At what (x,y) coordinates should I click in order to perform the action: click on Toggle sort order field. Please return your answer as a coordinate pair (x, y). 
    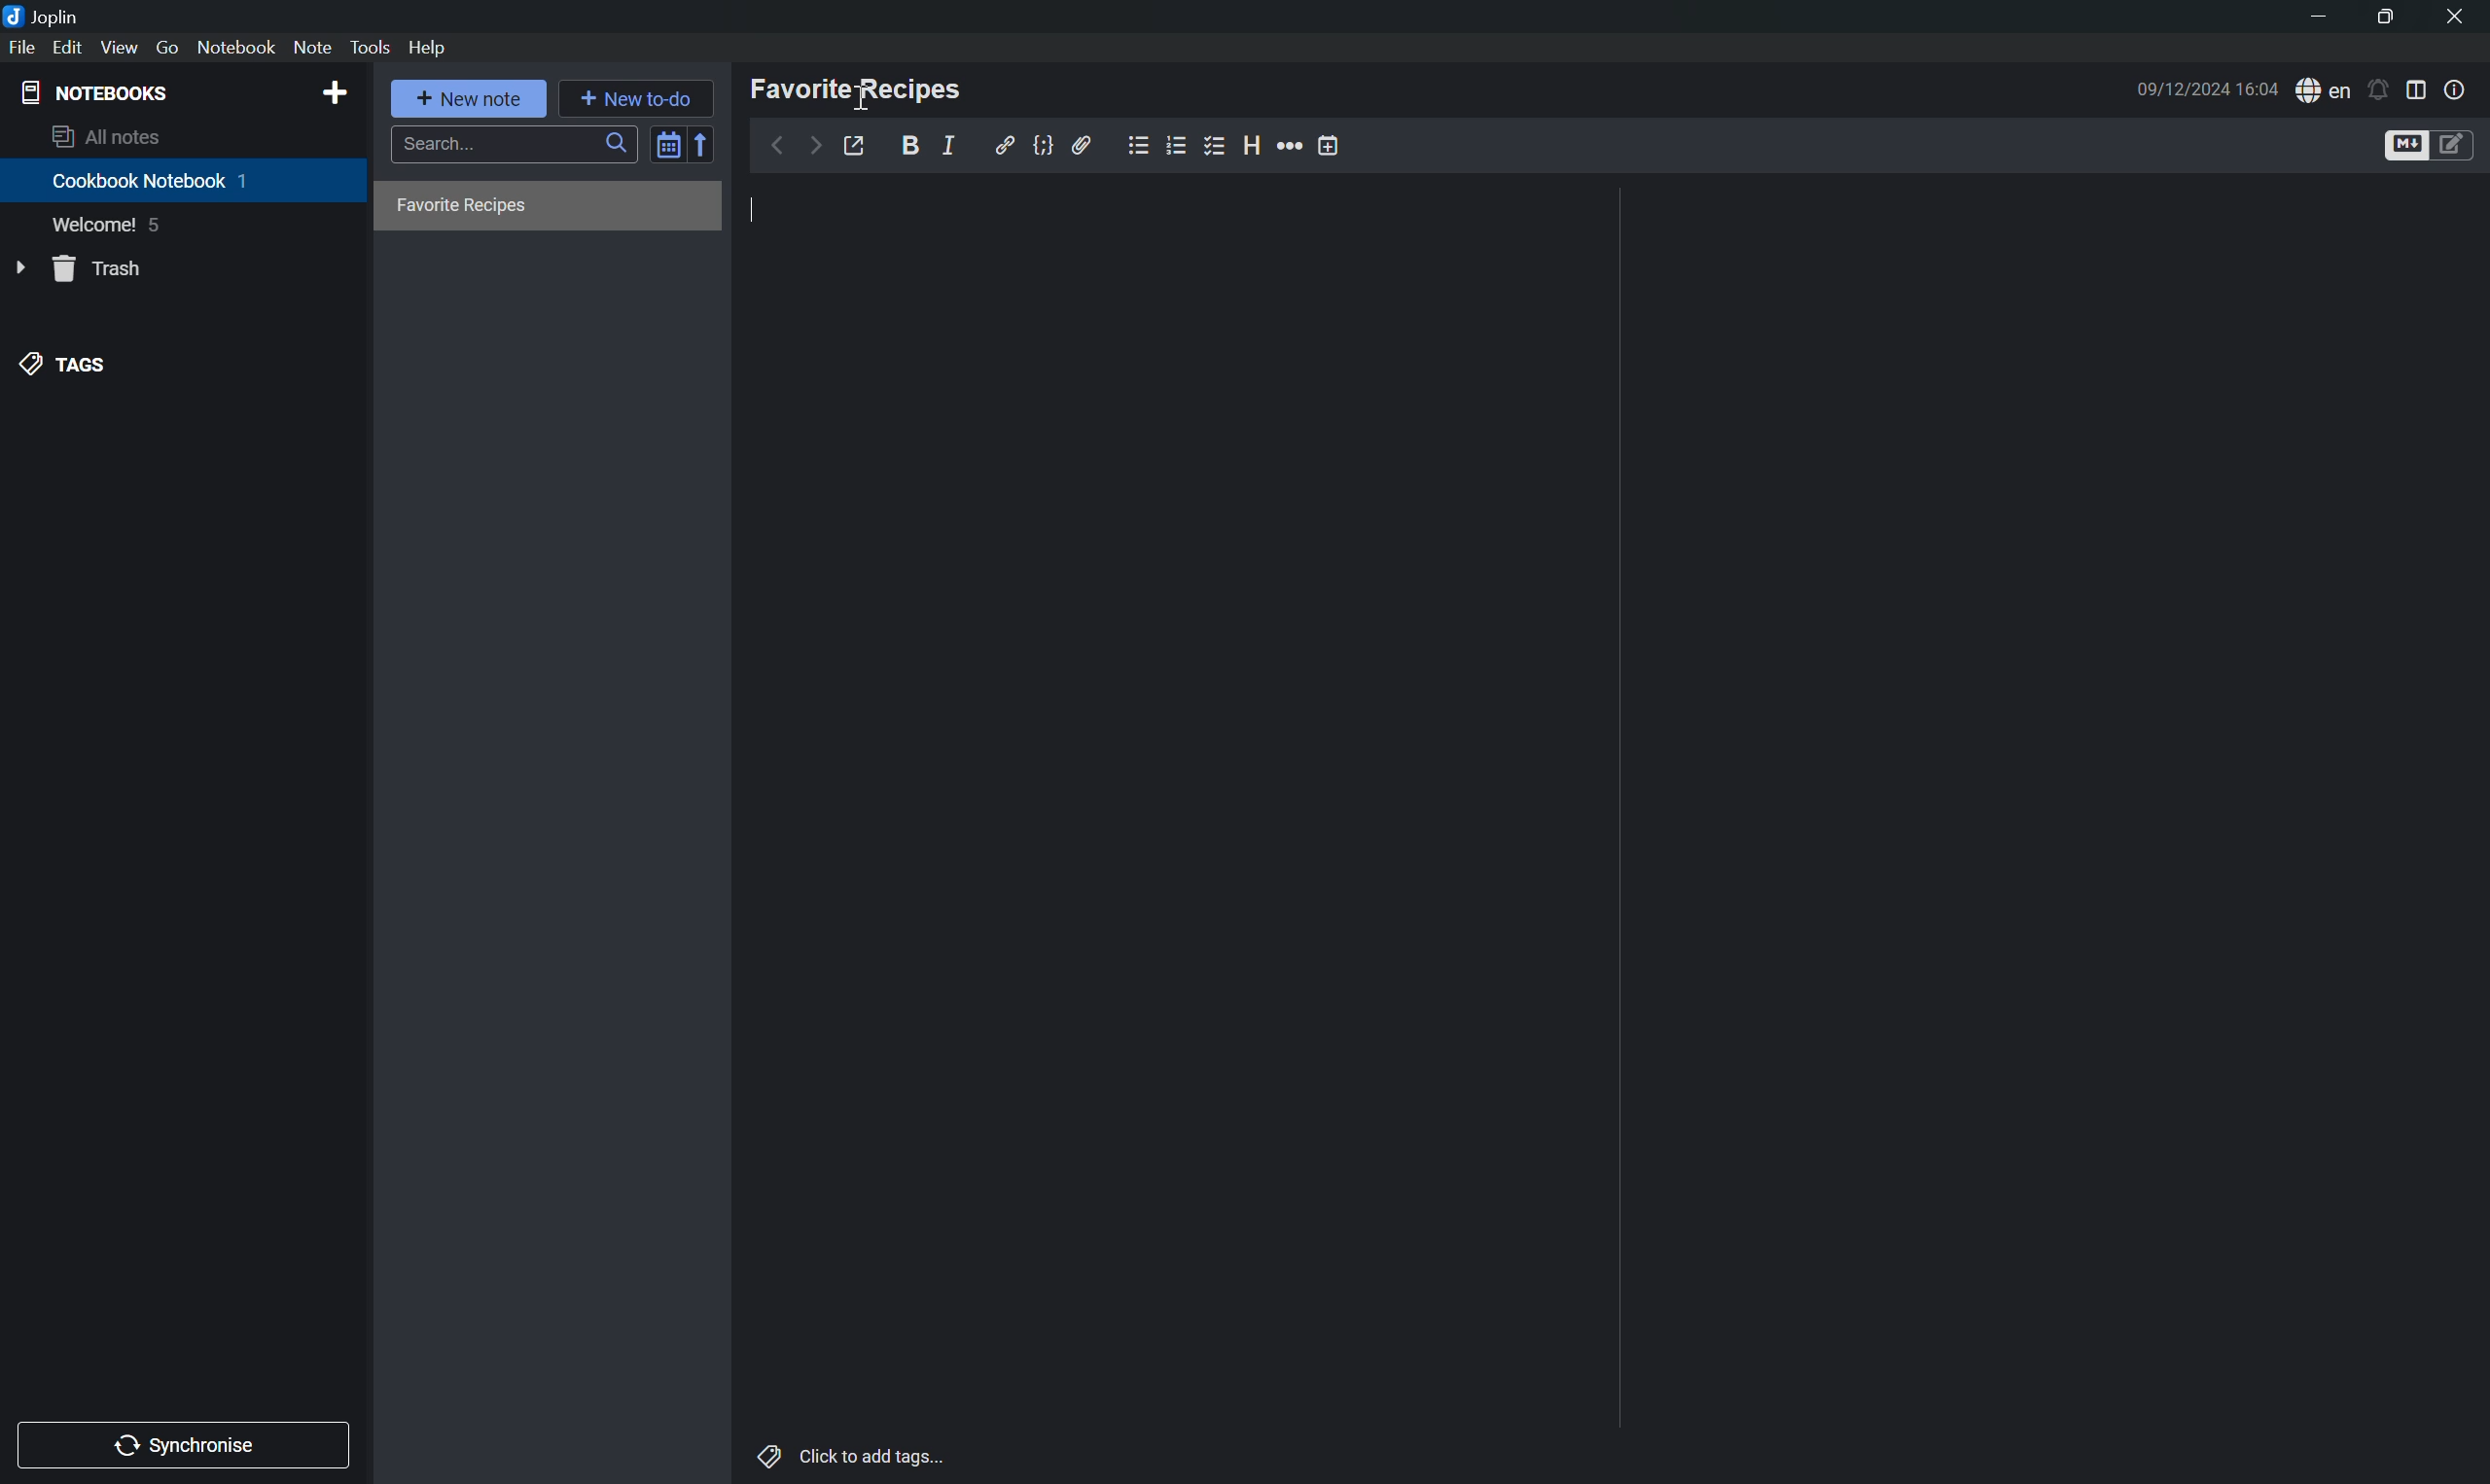
    Looking at the image, I should click on (665, 148).